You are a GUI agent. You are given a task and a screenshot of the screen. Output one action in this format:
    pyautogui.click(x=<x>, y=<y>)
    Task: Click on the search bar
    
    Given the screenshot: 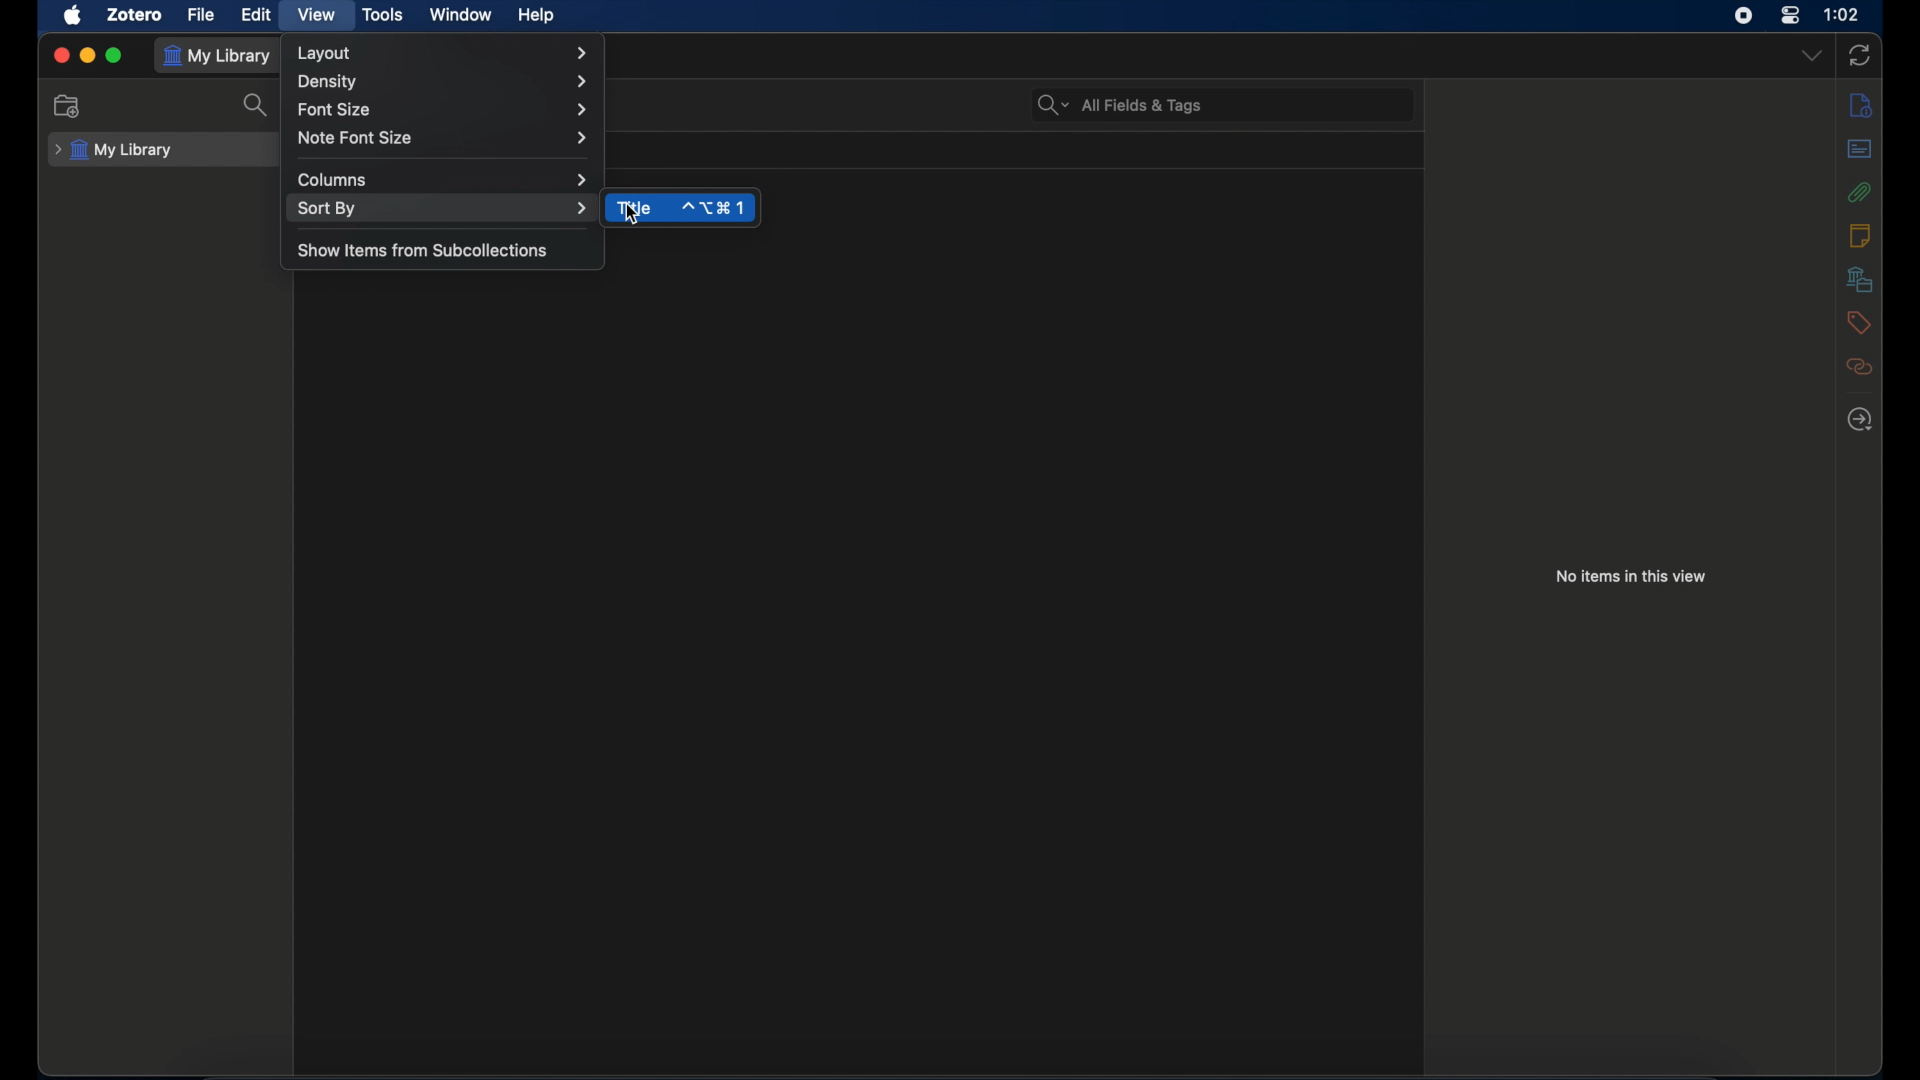 What is the action you would take?
    pyautogui.click(x=1117, y=105)
    